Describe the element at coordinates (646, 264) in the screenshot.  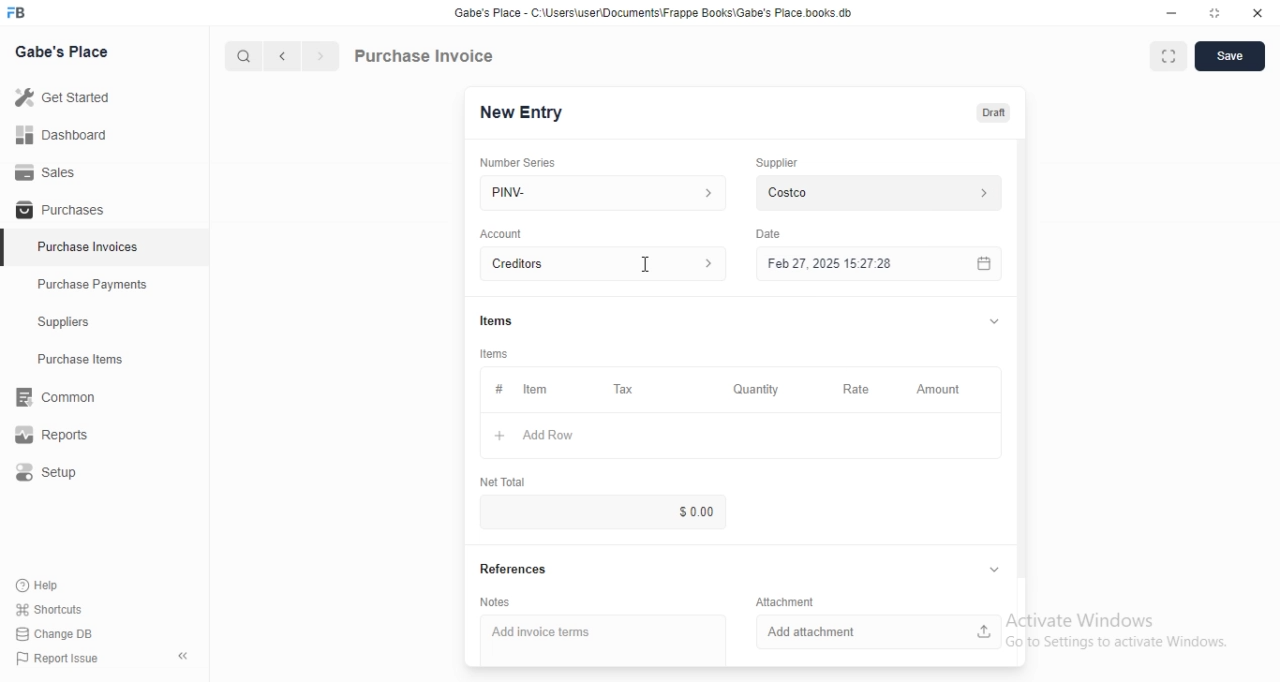
I see `Cursor` at that location.